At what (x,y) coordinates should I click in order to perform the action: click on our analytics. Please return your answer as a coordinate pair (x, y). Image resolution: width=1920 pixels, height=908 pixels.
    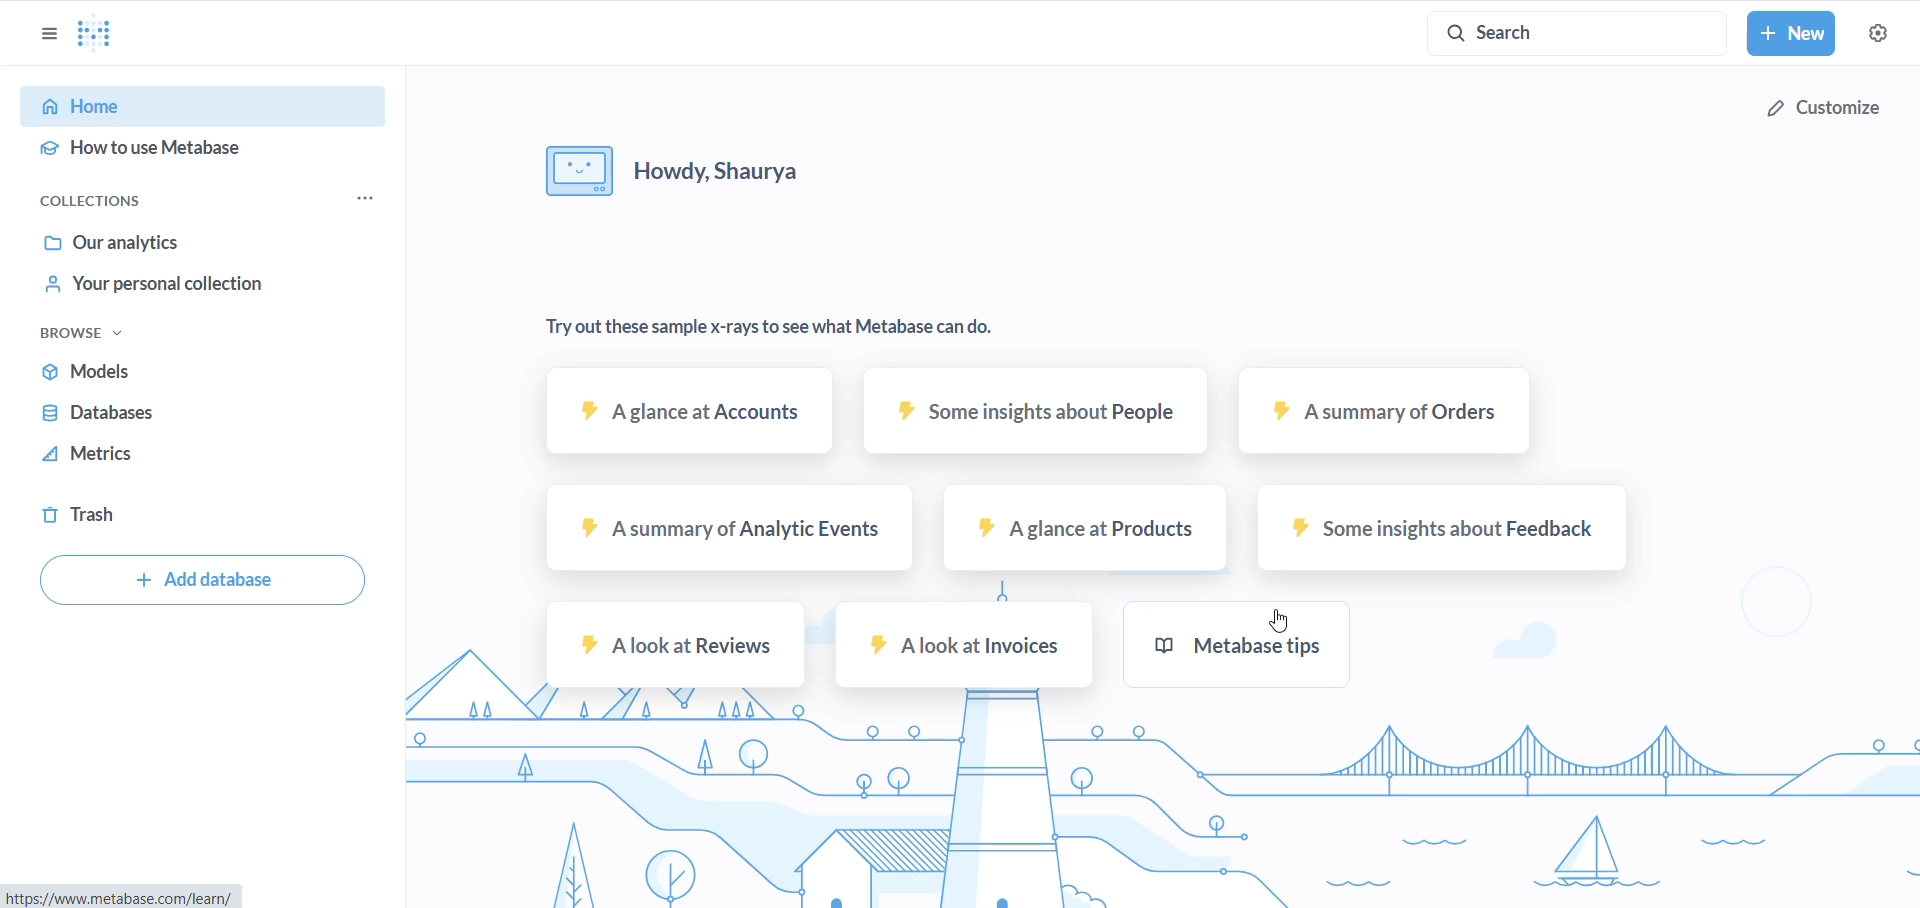
    Looking at the image, I should click on (142, 242).